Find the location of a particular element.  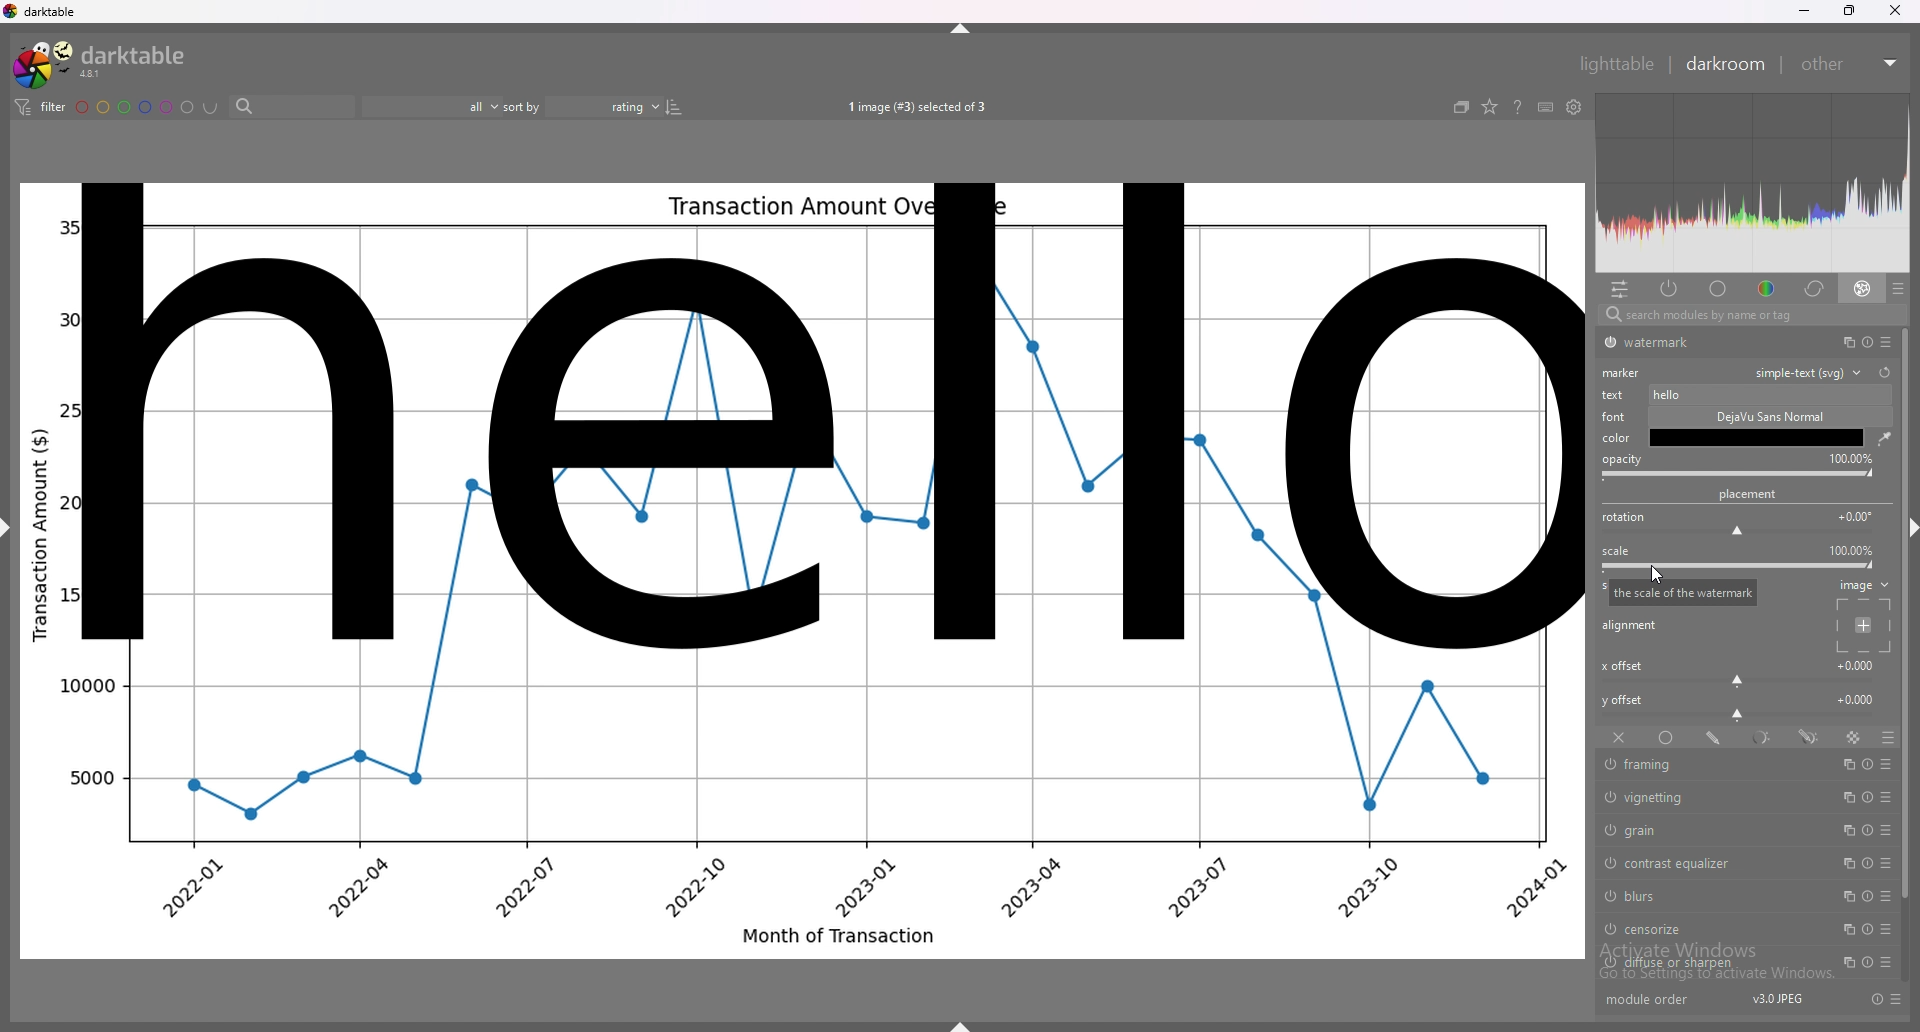

including color labels is located at coordinates (210, 108).